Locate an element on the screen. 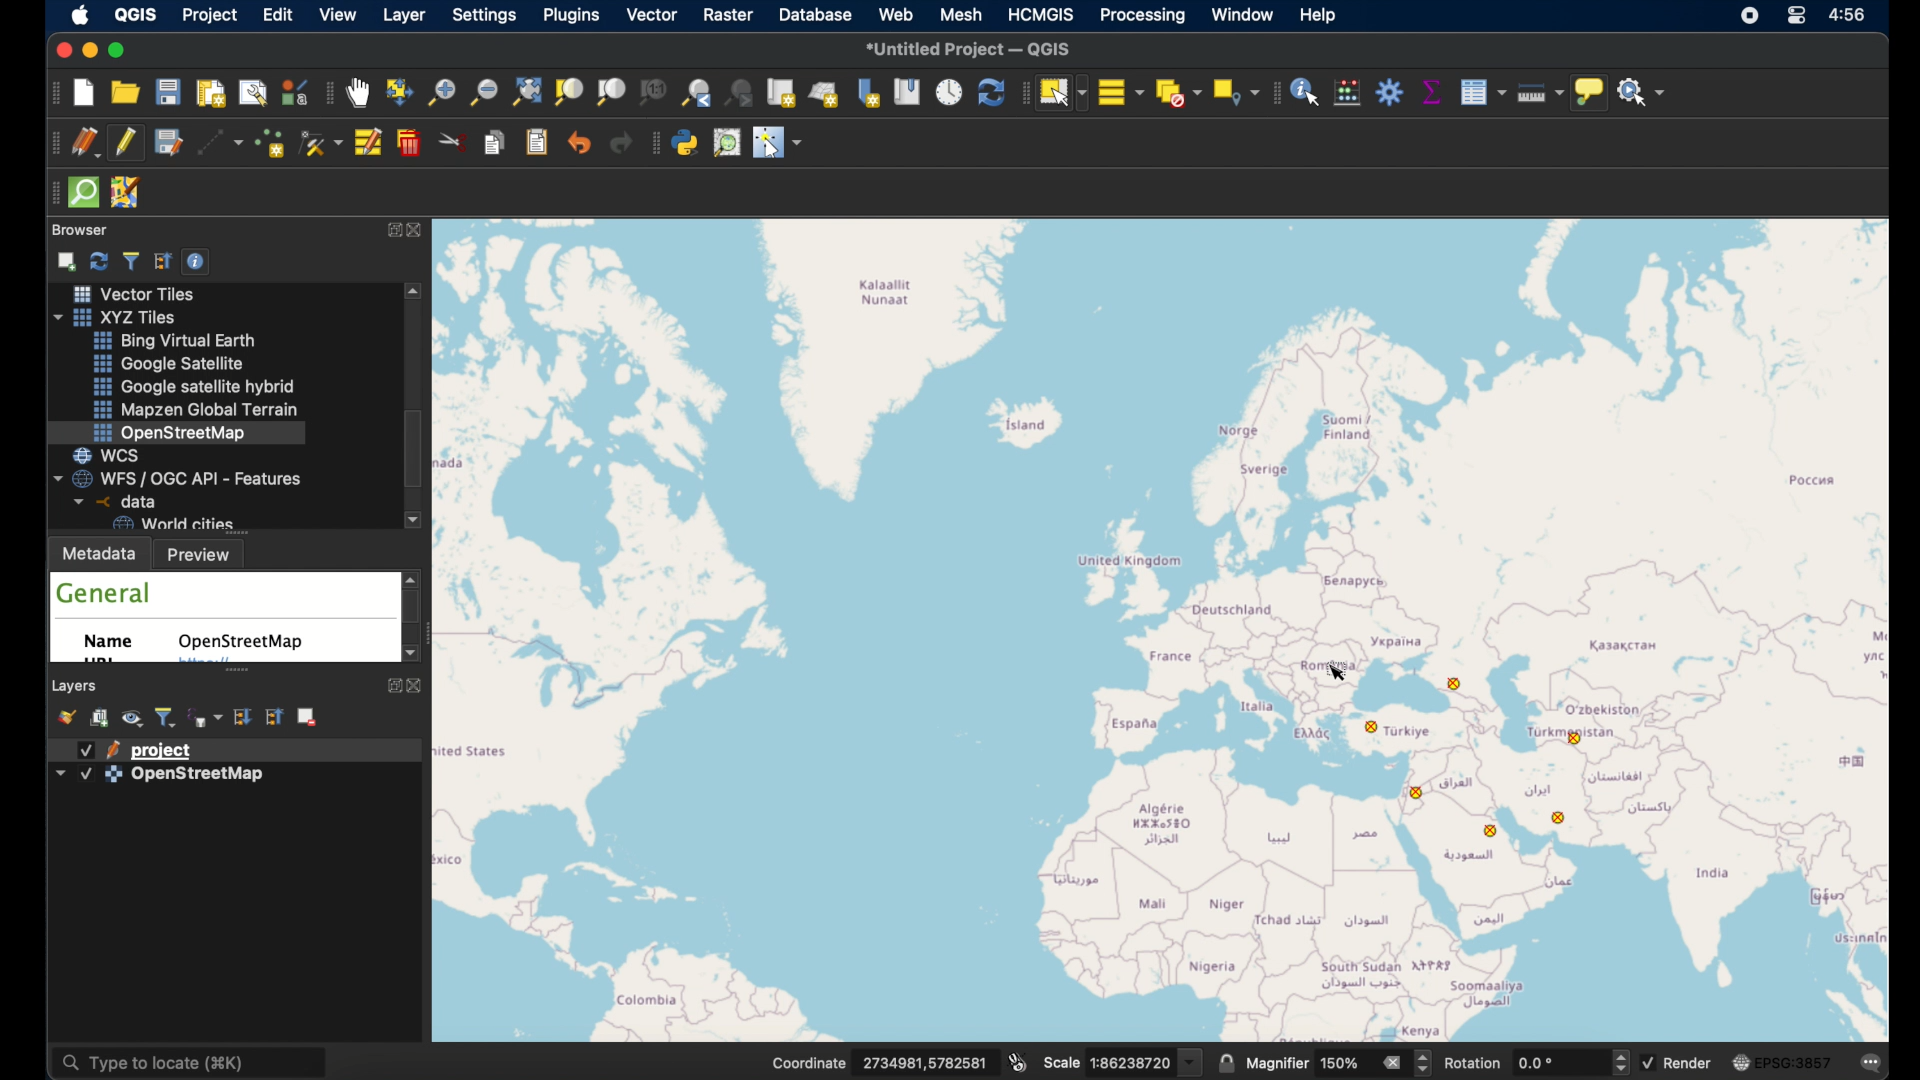 This screenshot has width=1920, height=1080. save project is located at coordinates (167, 143).